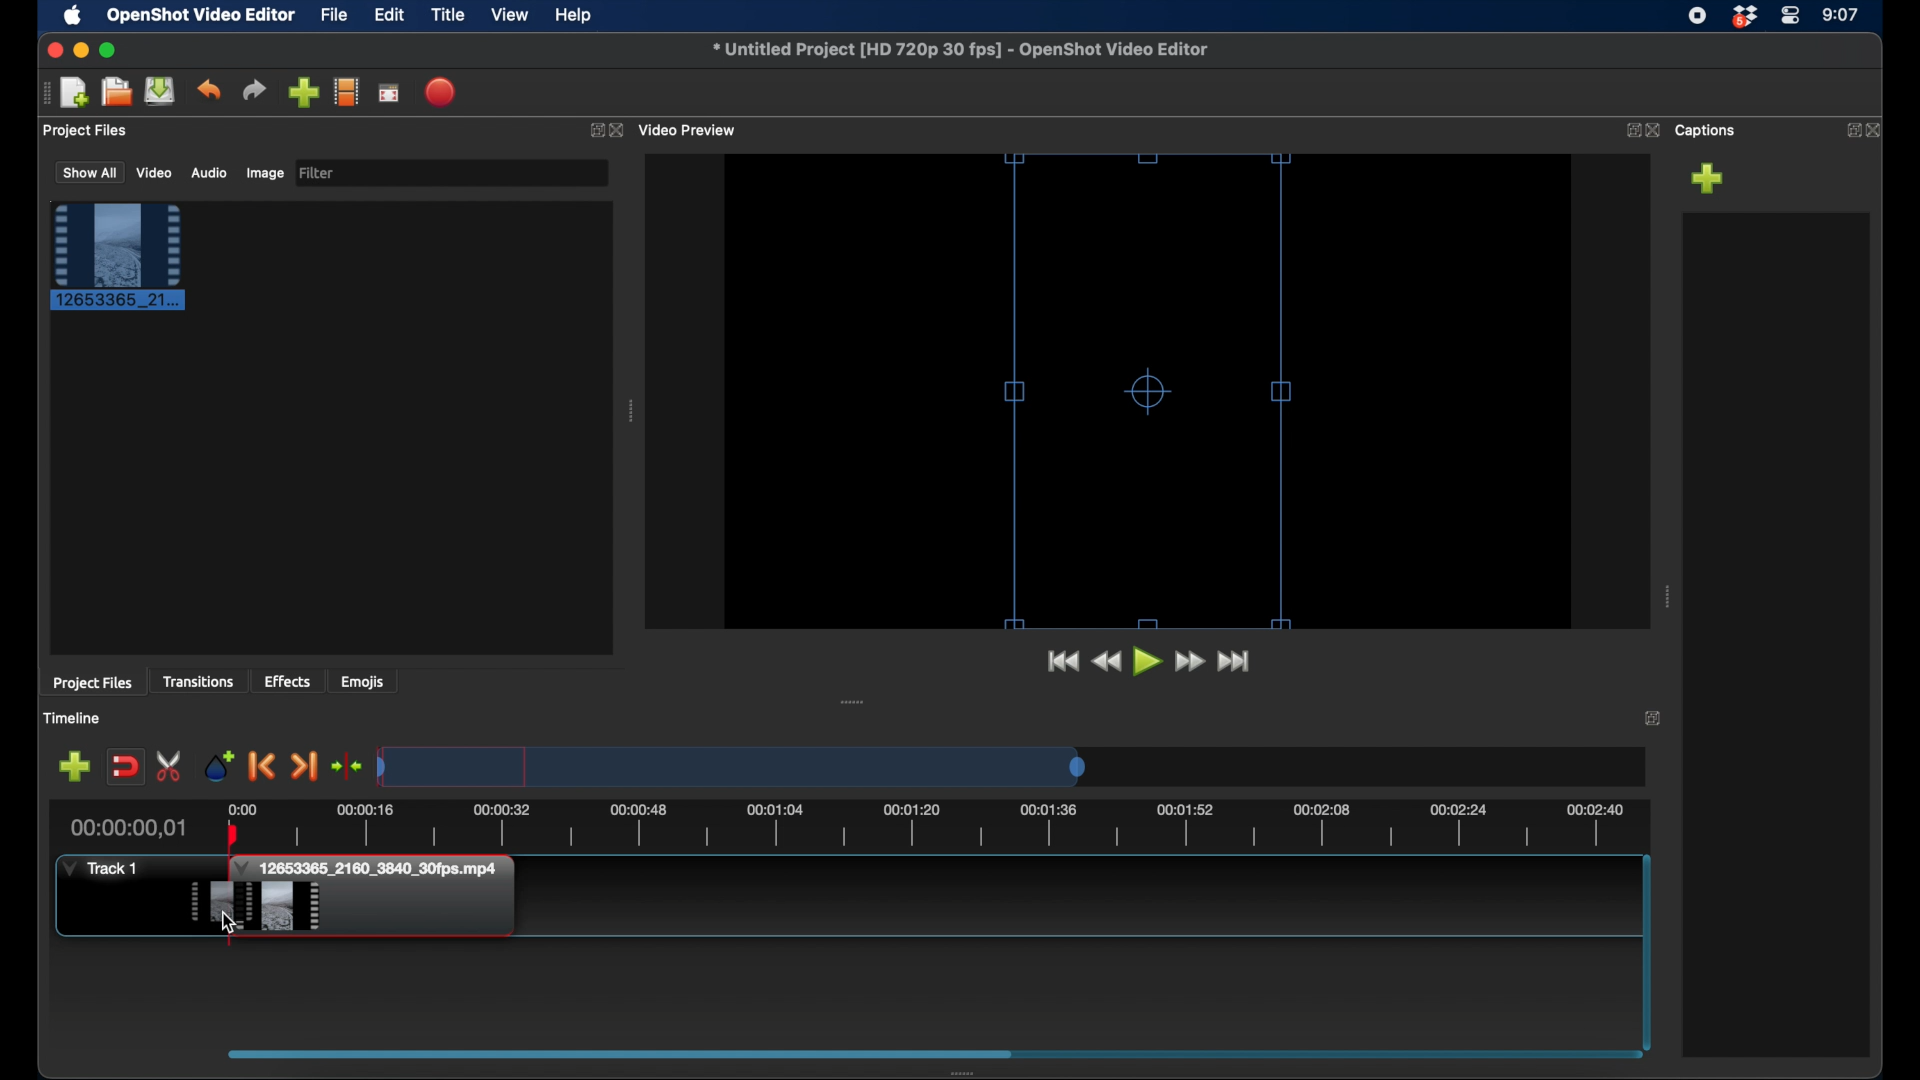  I want to click on open project, so click(114, 92).